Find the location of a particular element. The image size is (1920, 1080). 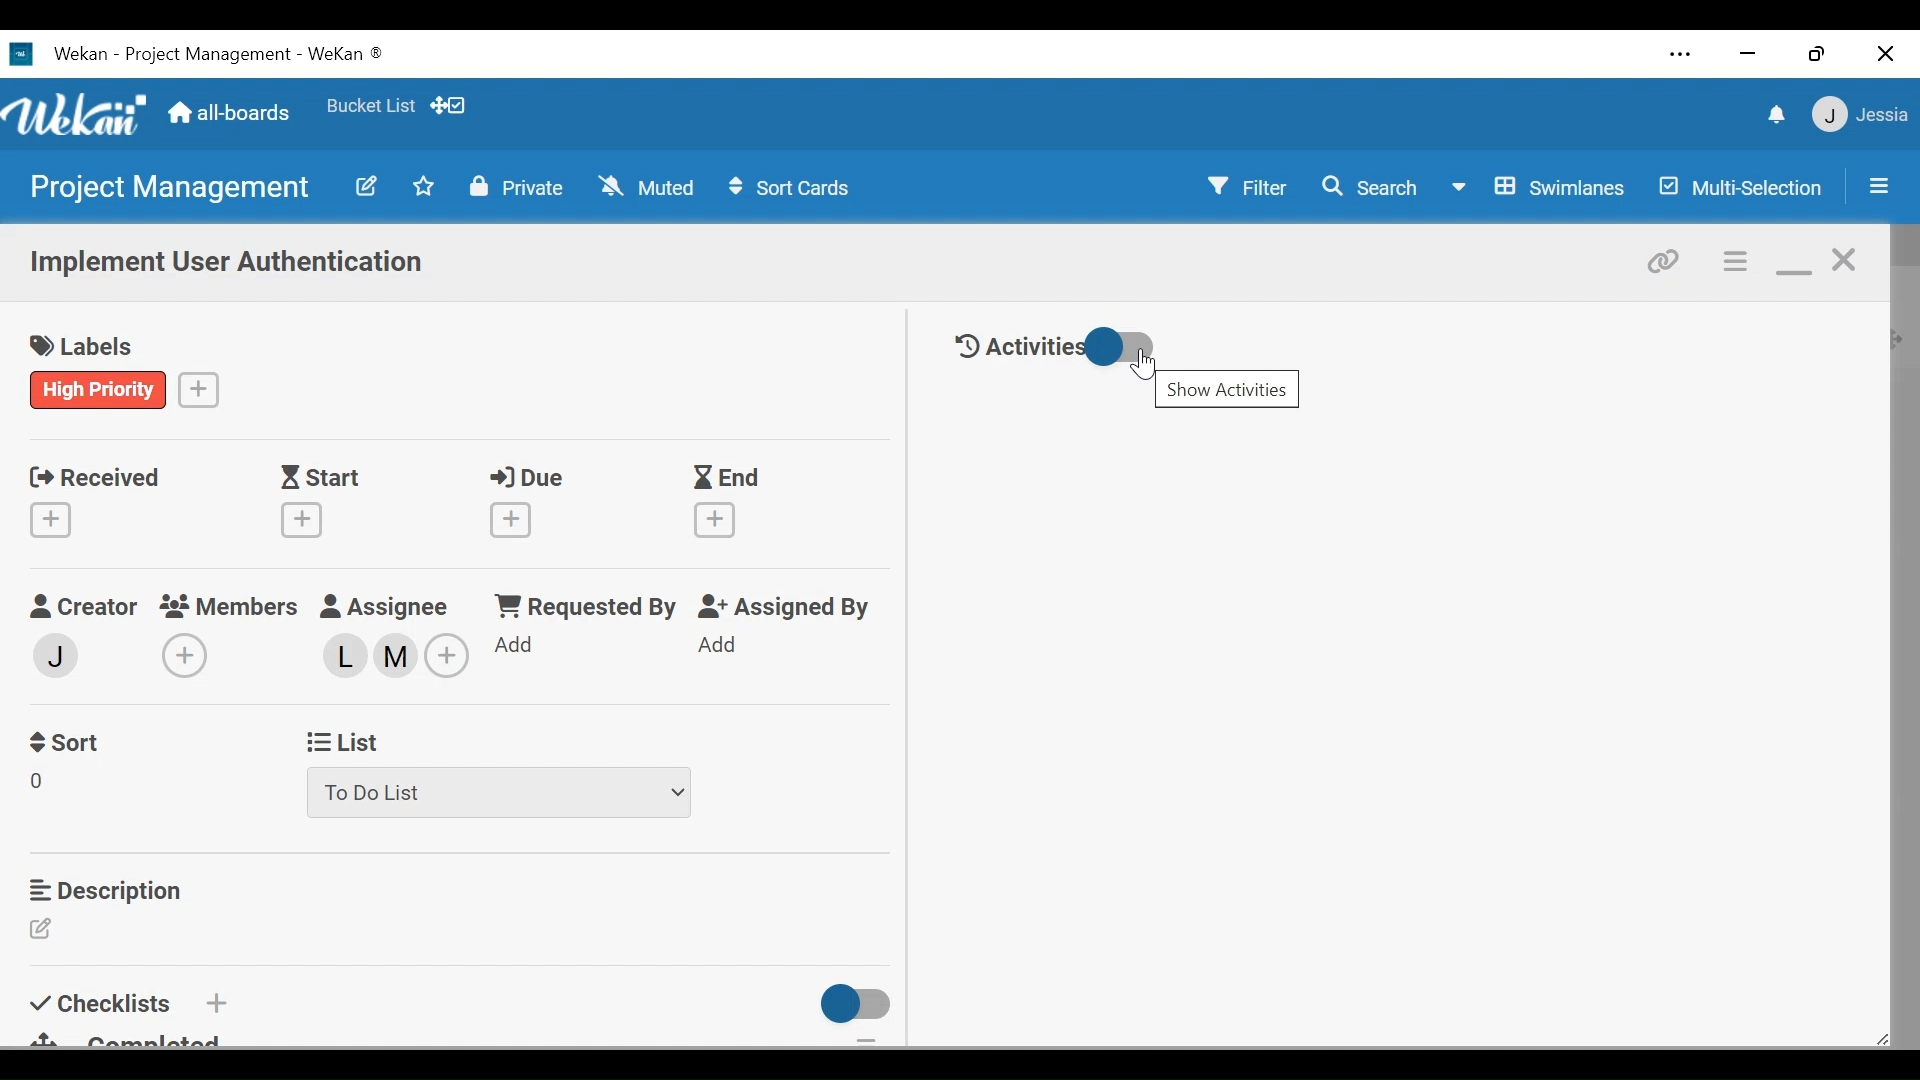

all-boards is located at coordinates (230, 113).